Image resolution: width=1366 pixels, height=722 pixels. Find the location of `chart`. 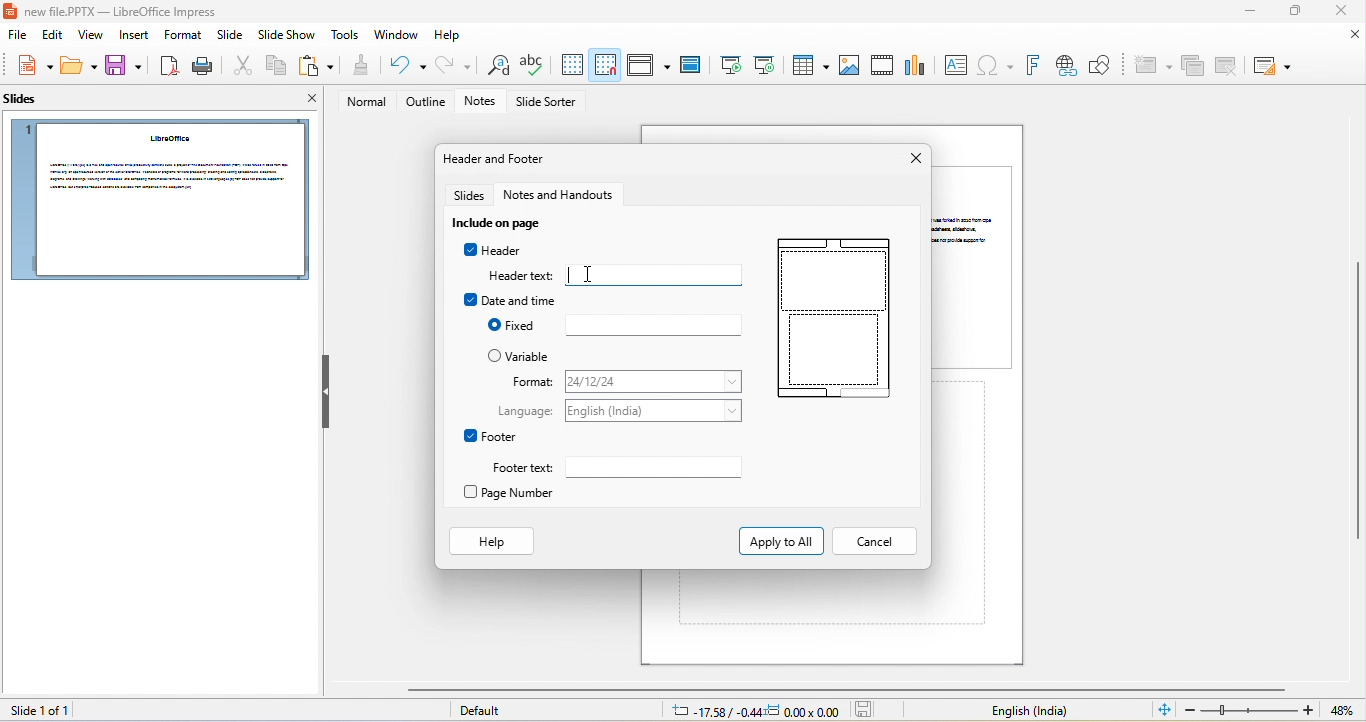

chart is located at coordinates (917, 63).